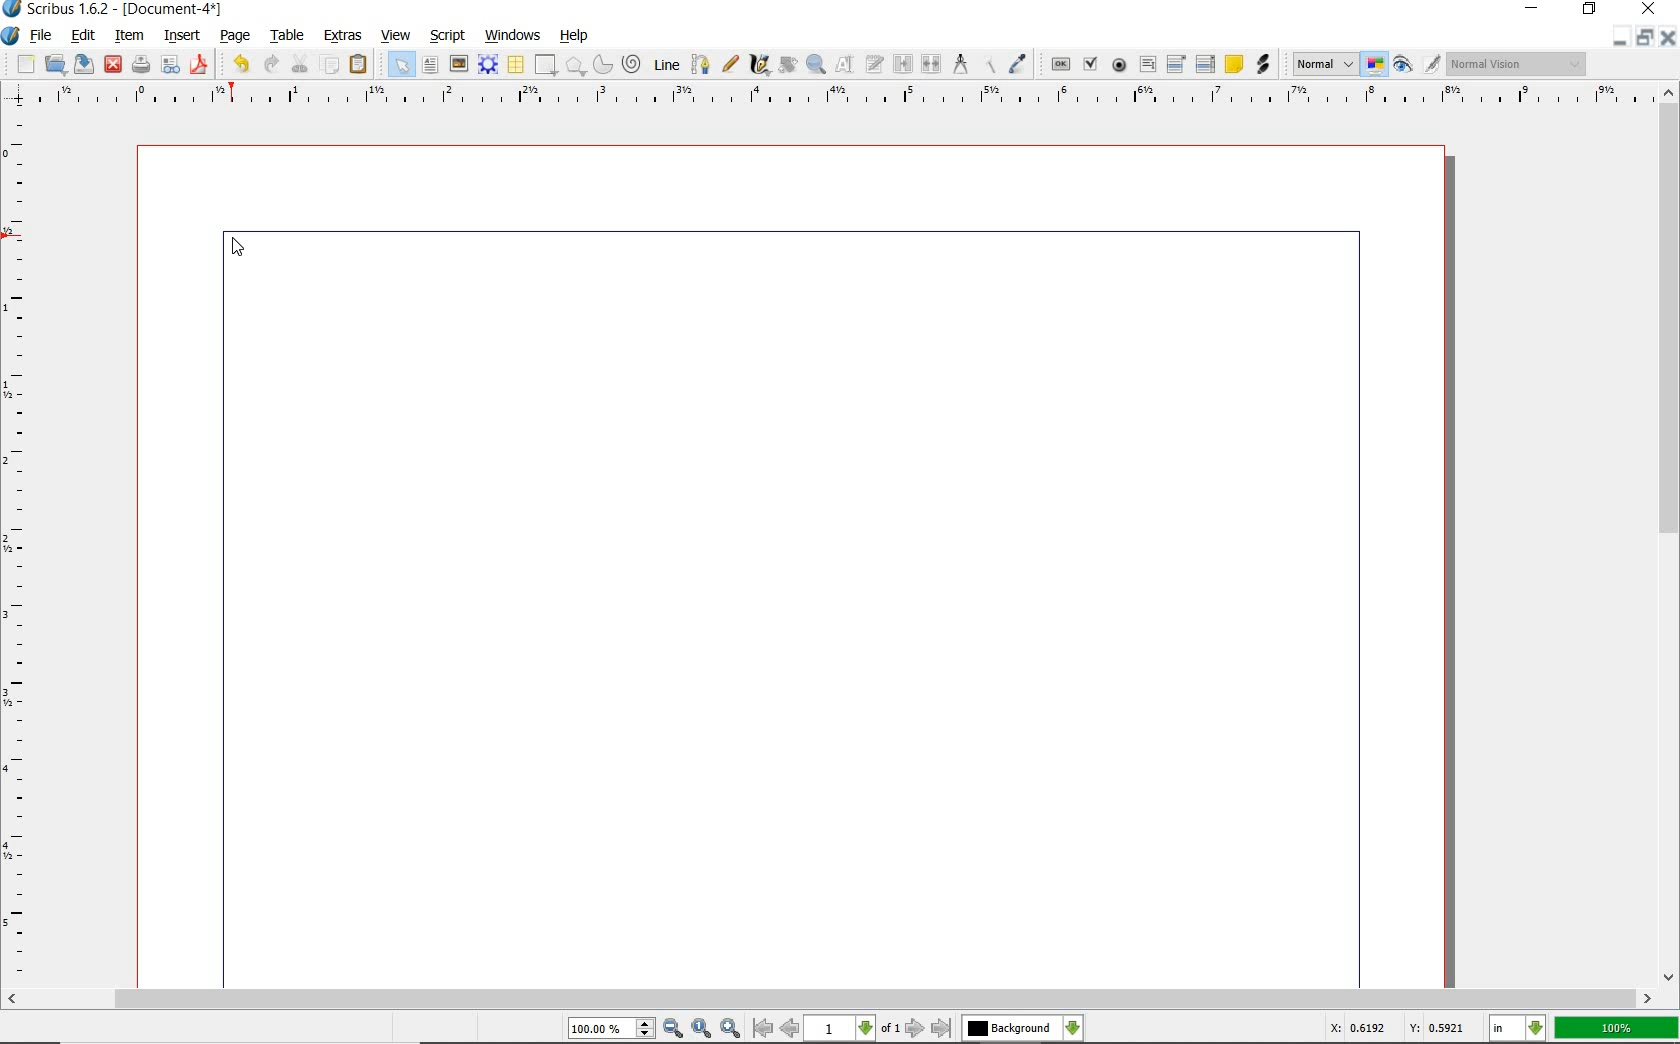  I want to click on scrollbar, so click(830, 998).